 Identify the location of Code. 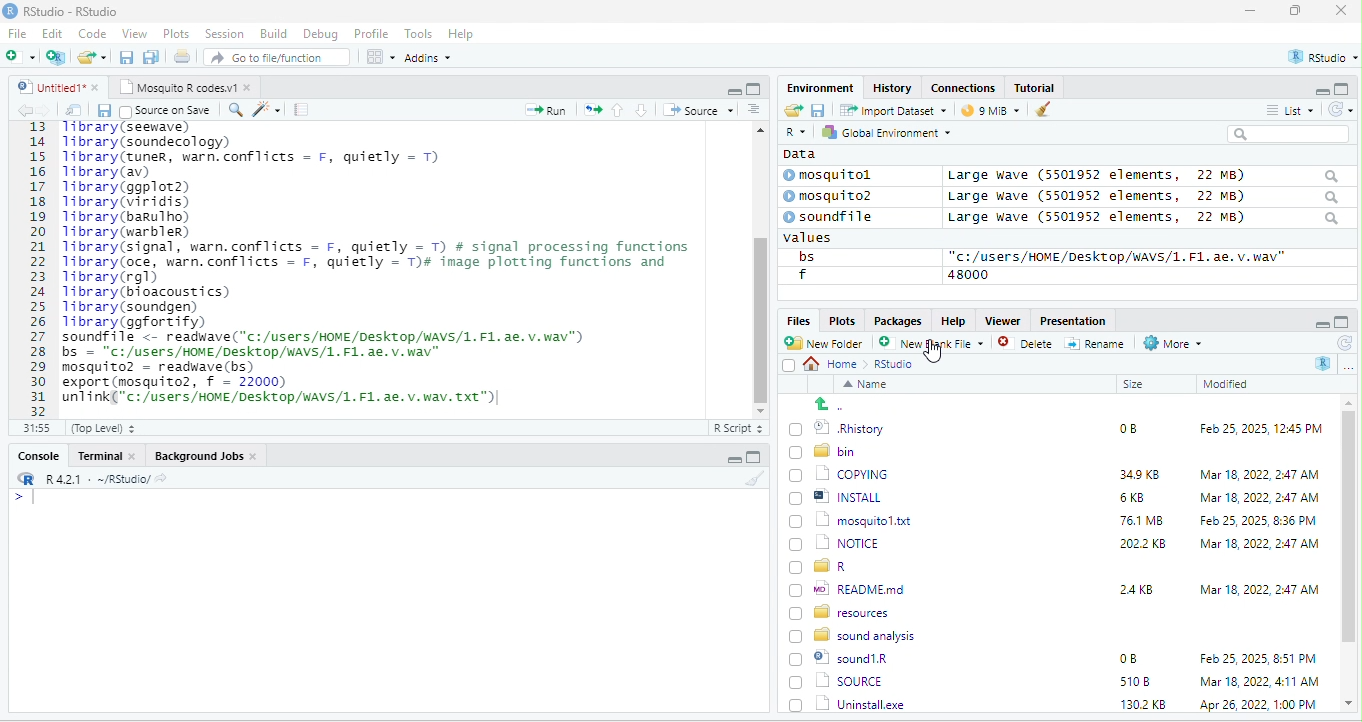
(93, 33).